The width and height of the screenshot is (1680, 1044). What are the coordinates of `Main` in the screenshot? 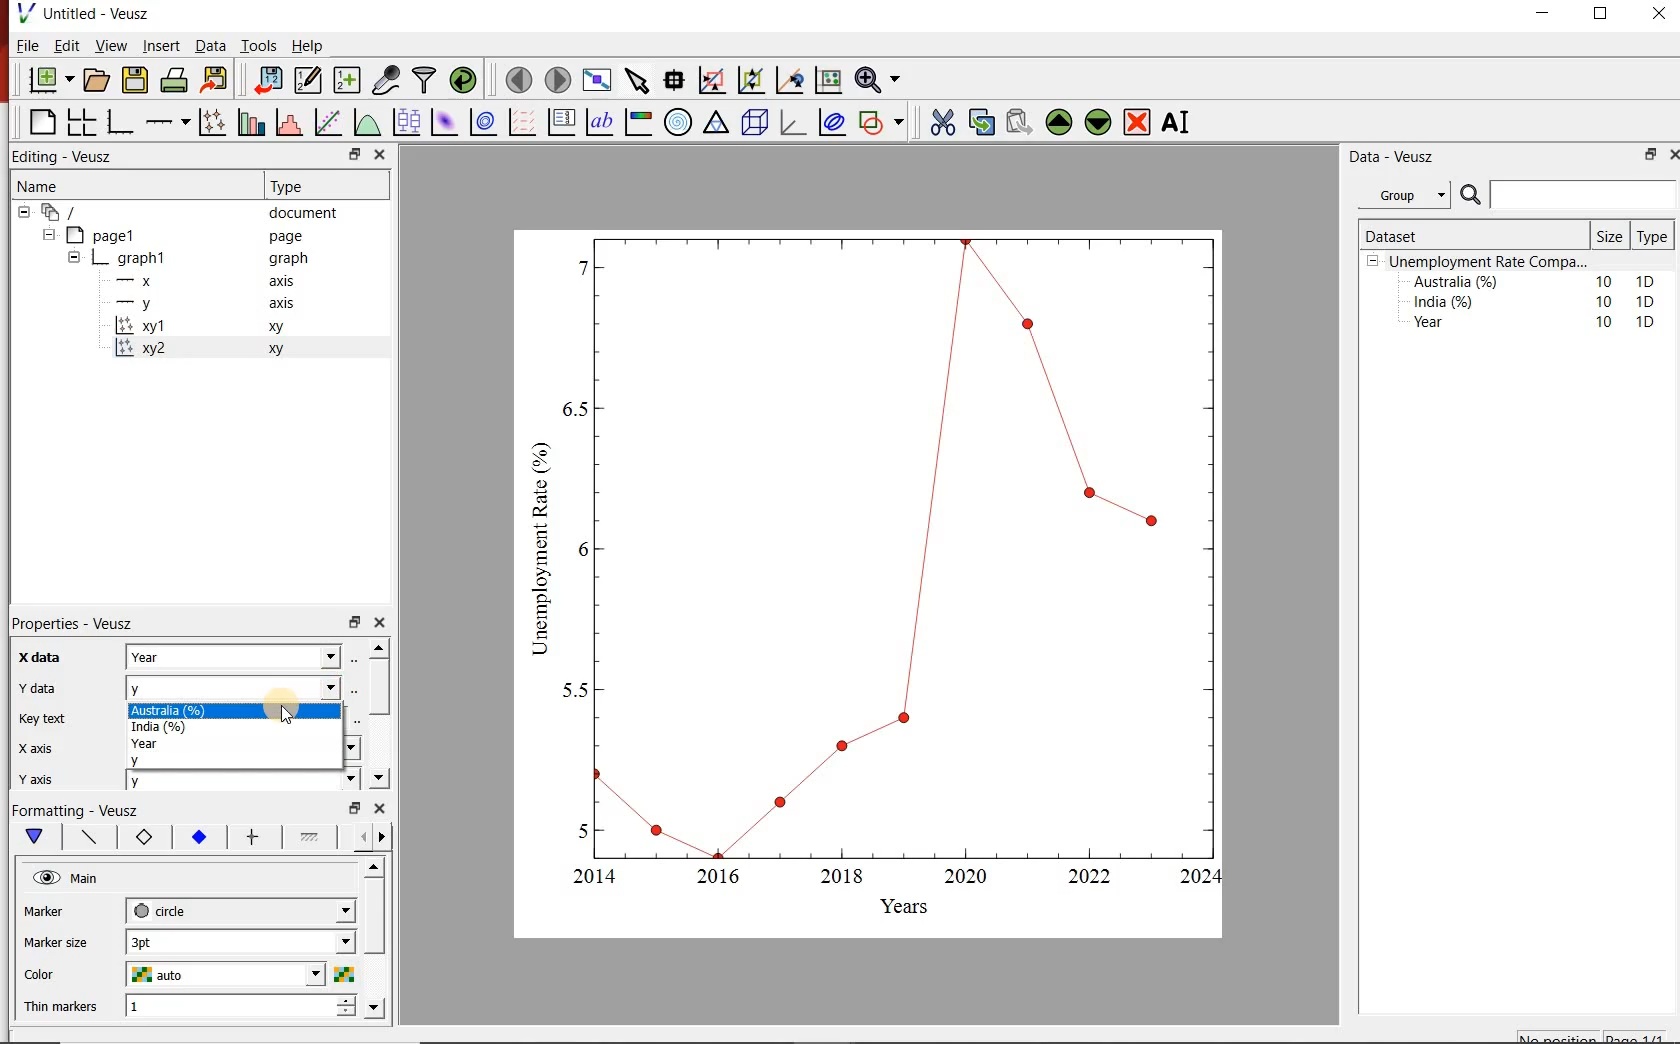 It's located at (87, 879).